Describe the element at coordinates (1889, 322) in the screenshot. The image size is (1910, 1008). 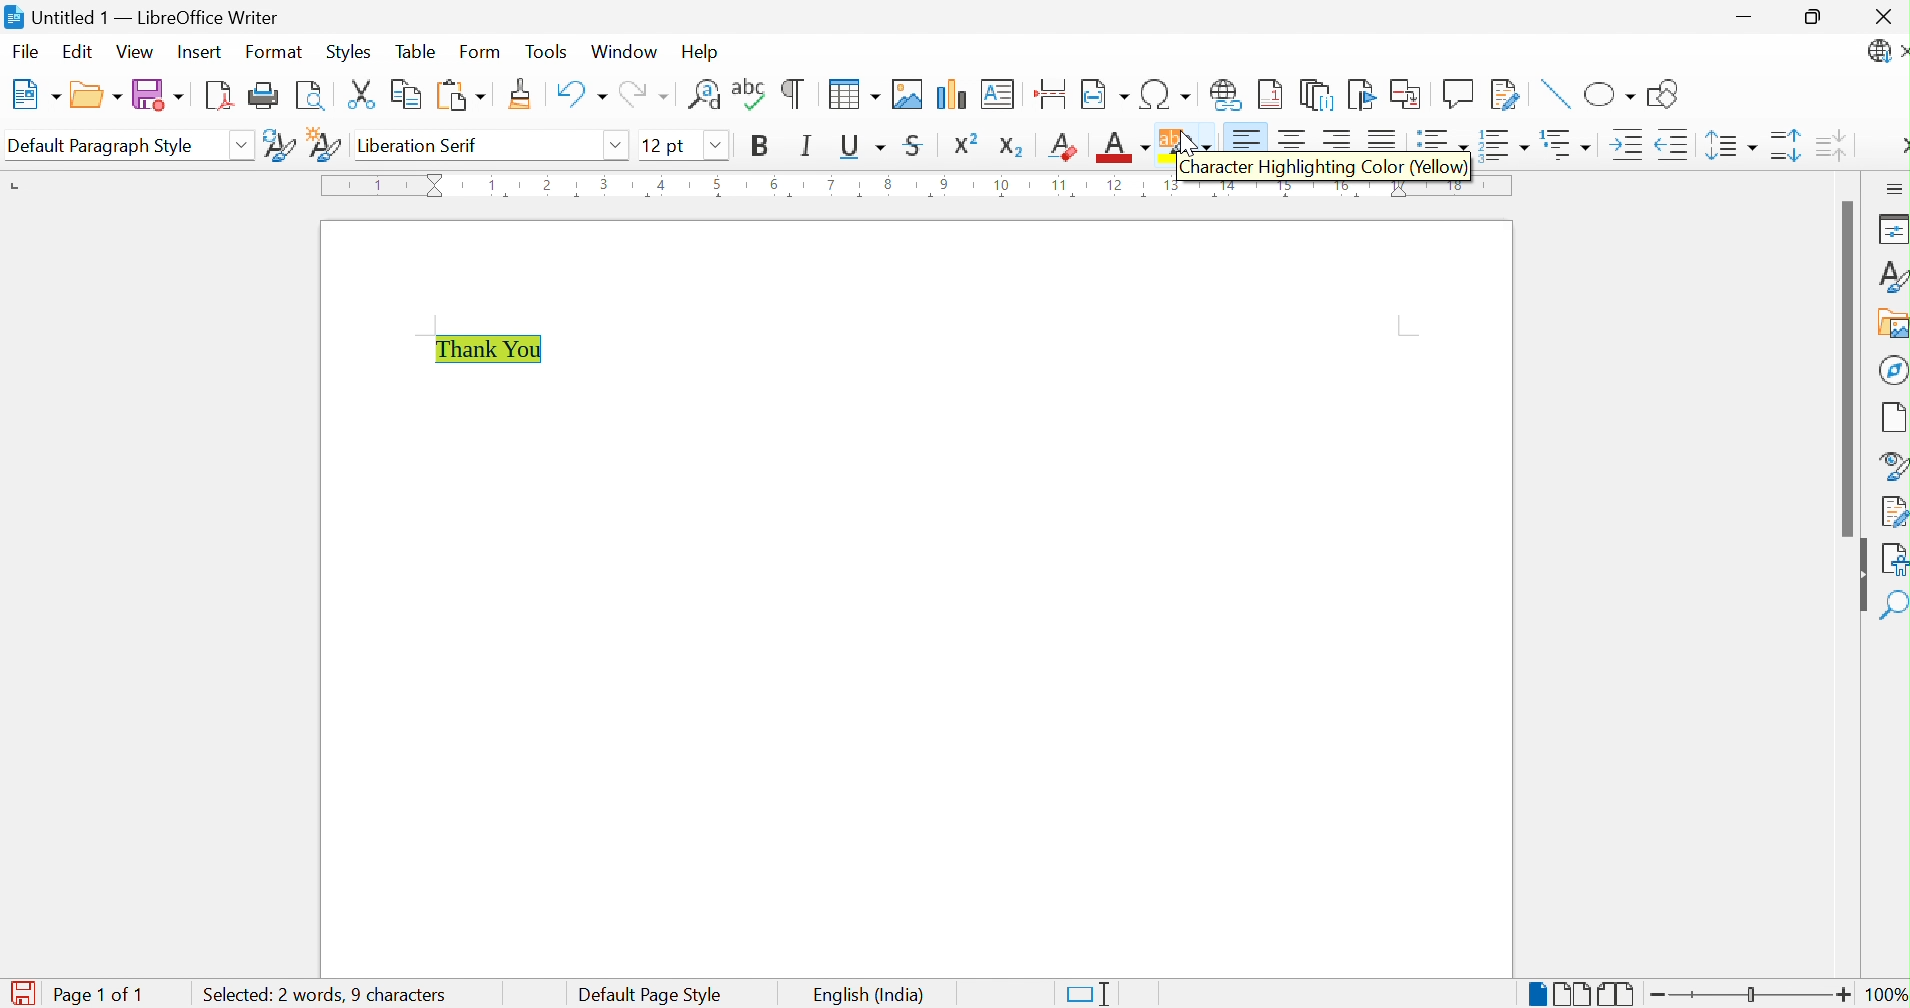
I see `Gallery` at that location.